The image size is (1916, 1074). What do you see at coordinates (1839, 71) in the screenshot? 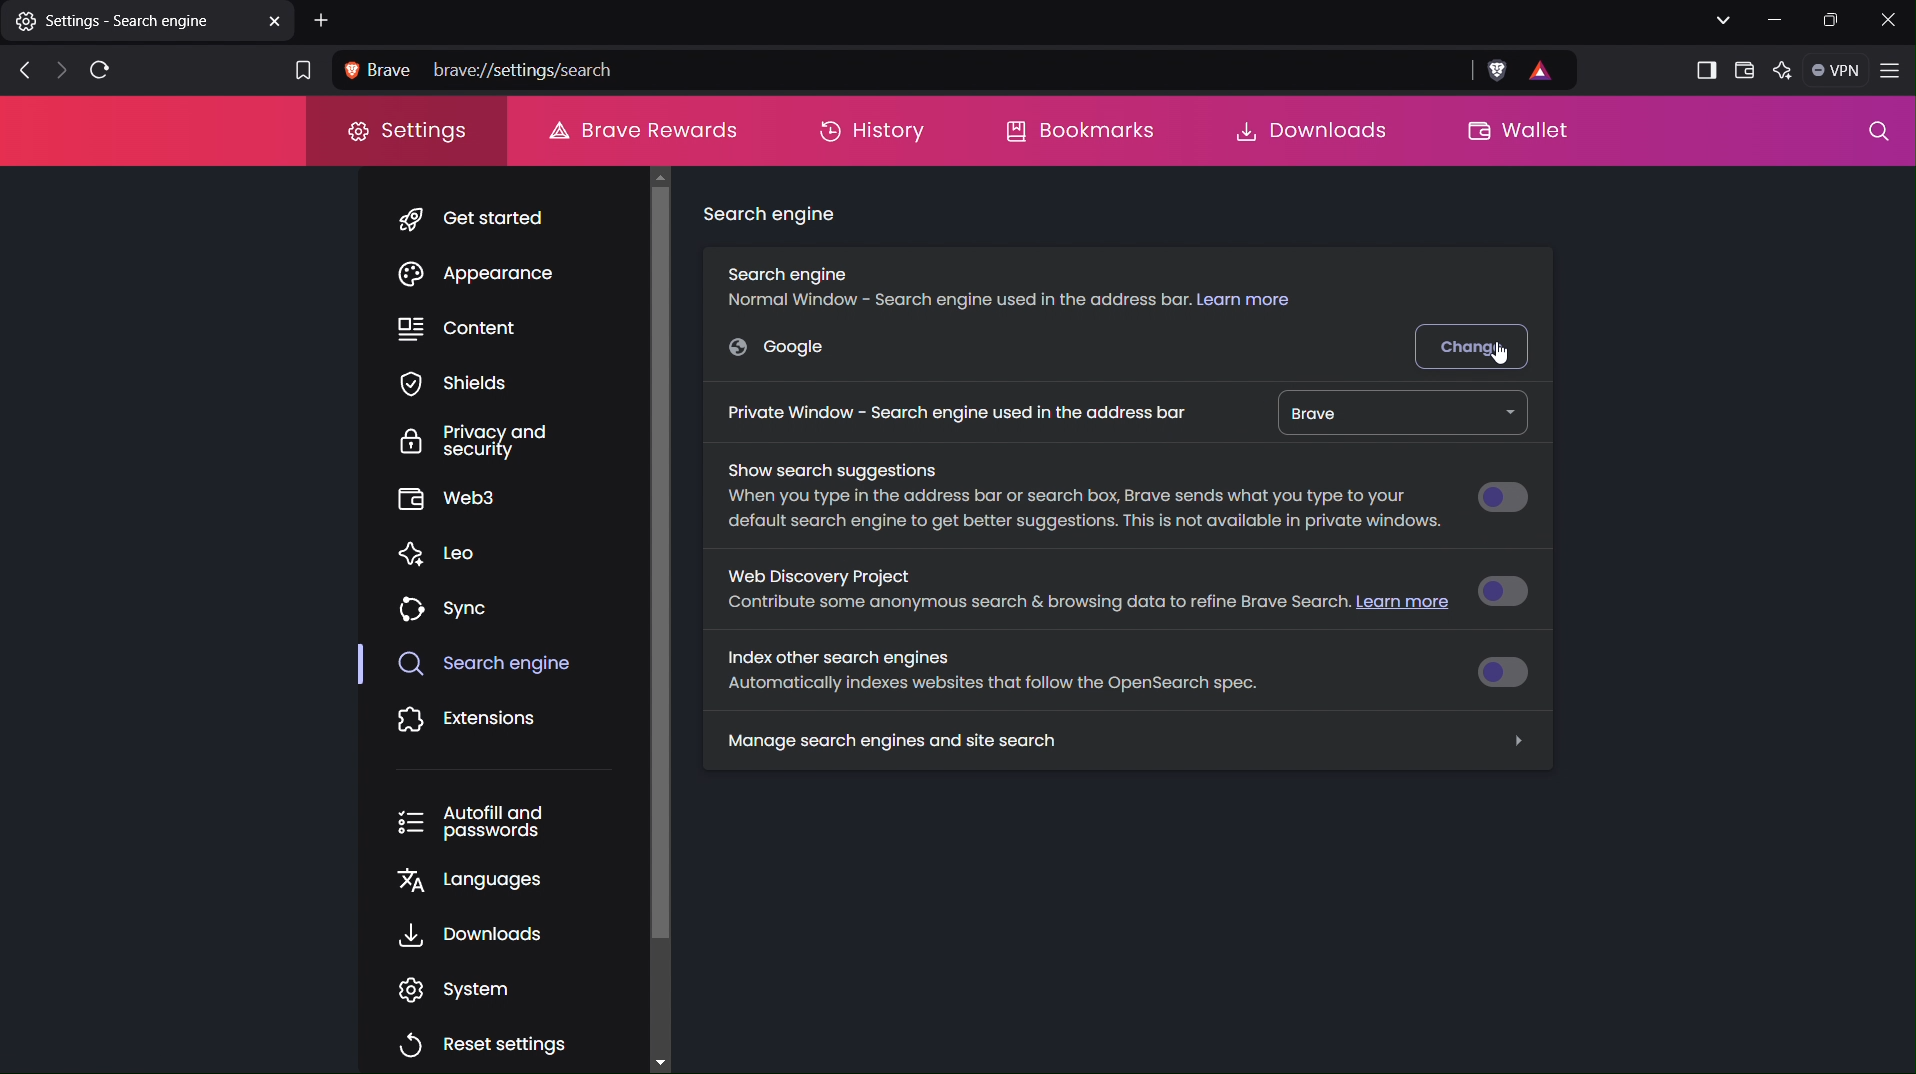
I see `VPN` at bounding box center [1839, 71].